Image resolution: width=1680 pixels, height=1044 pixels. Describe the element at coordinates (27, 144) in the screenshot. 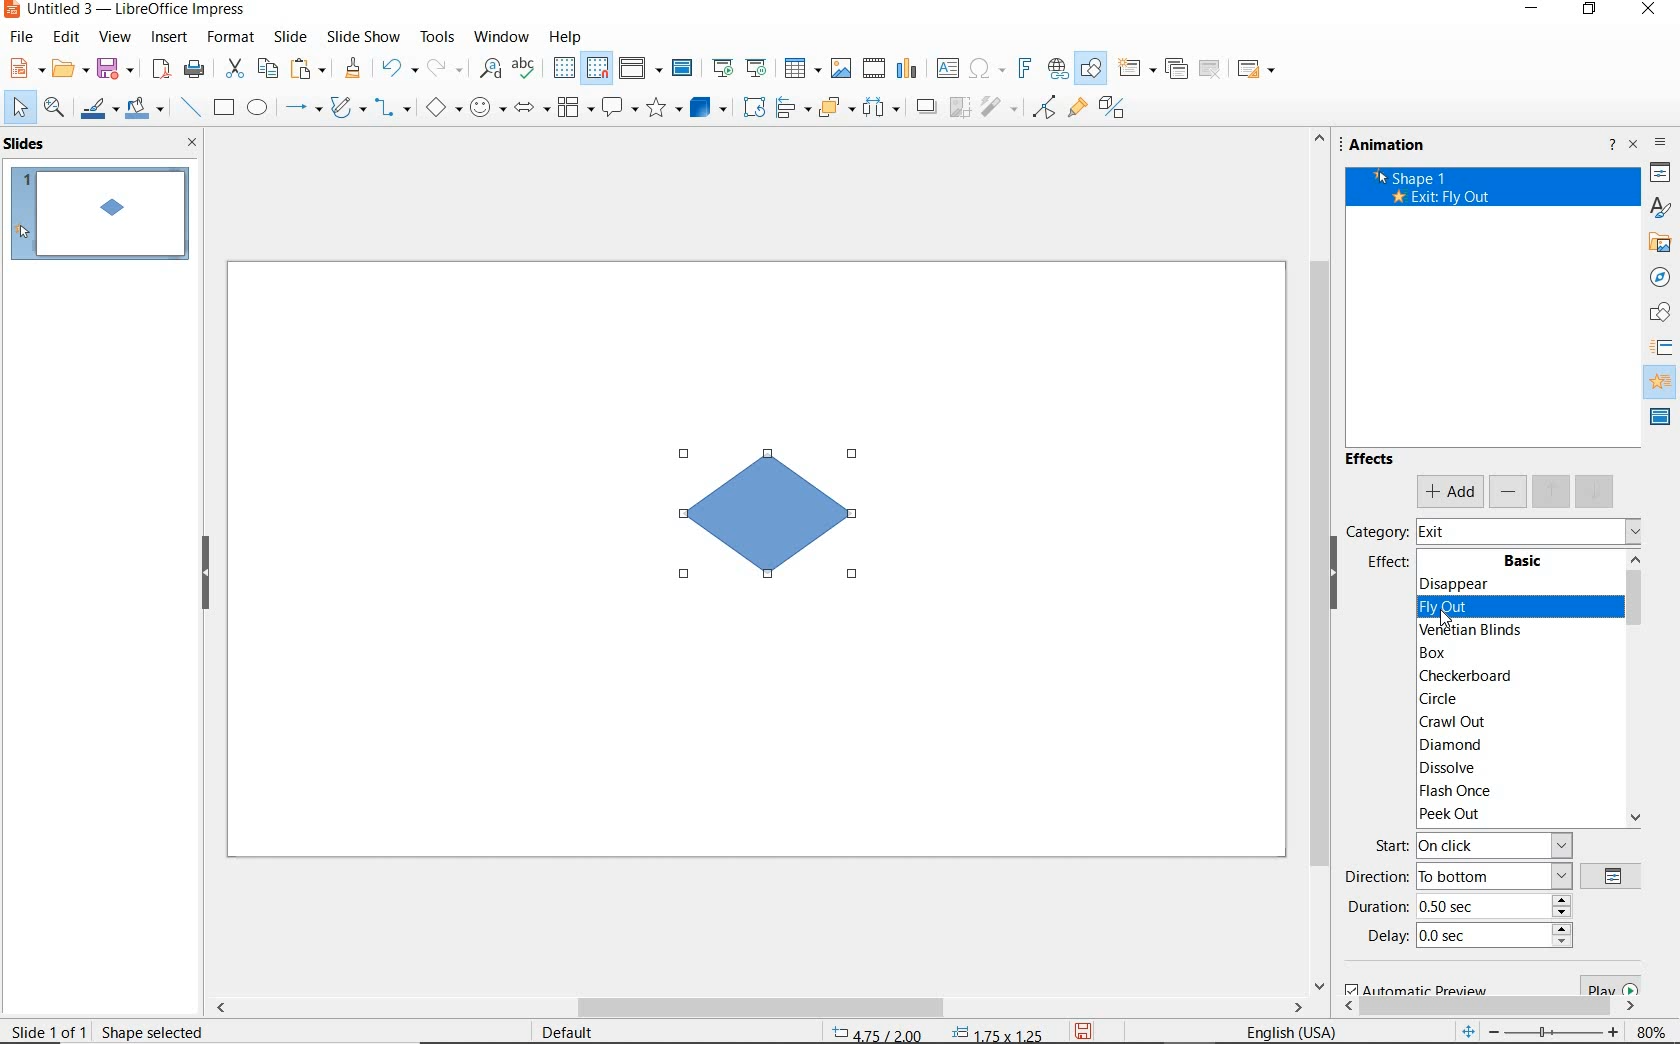

I see `slides` at that location.